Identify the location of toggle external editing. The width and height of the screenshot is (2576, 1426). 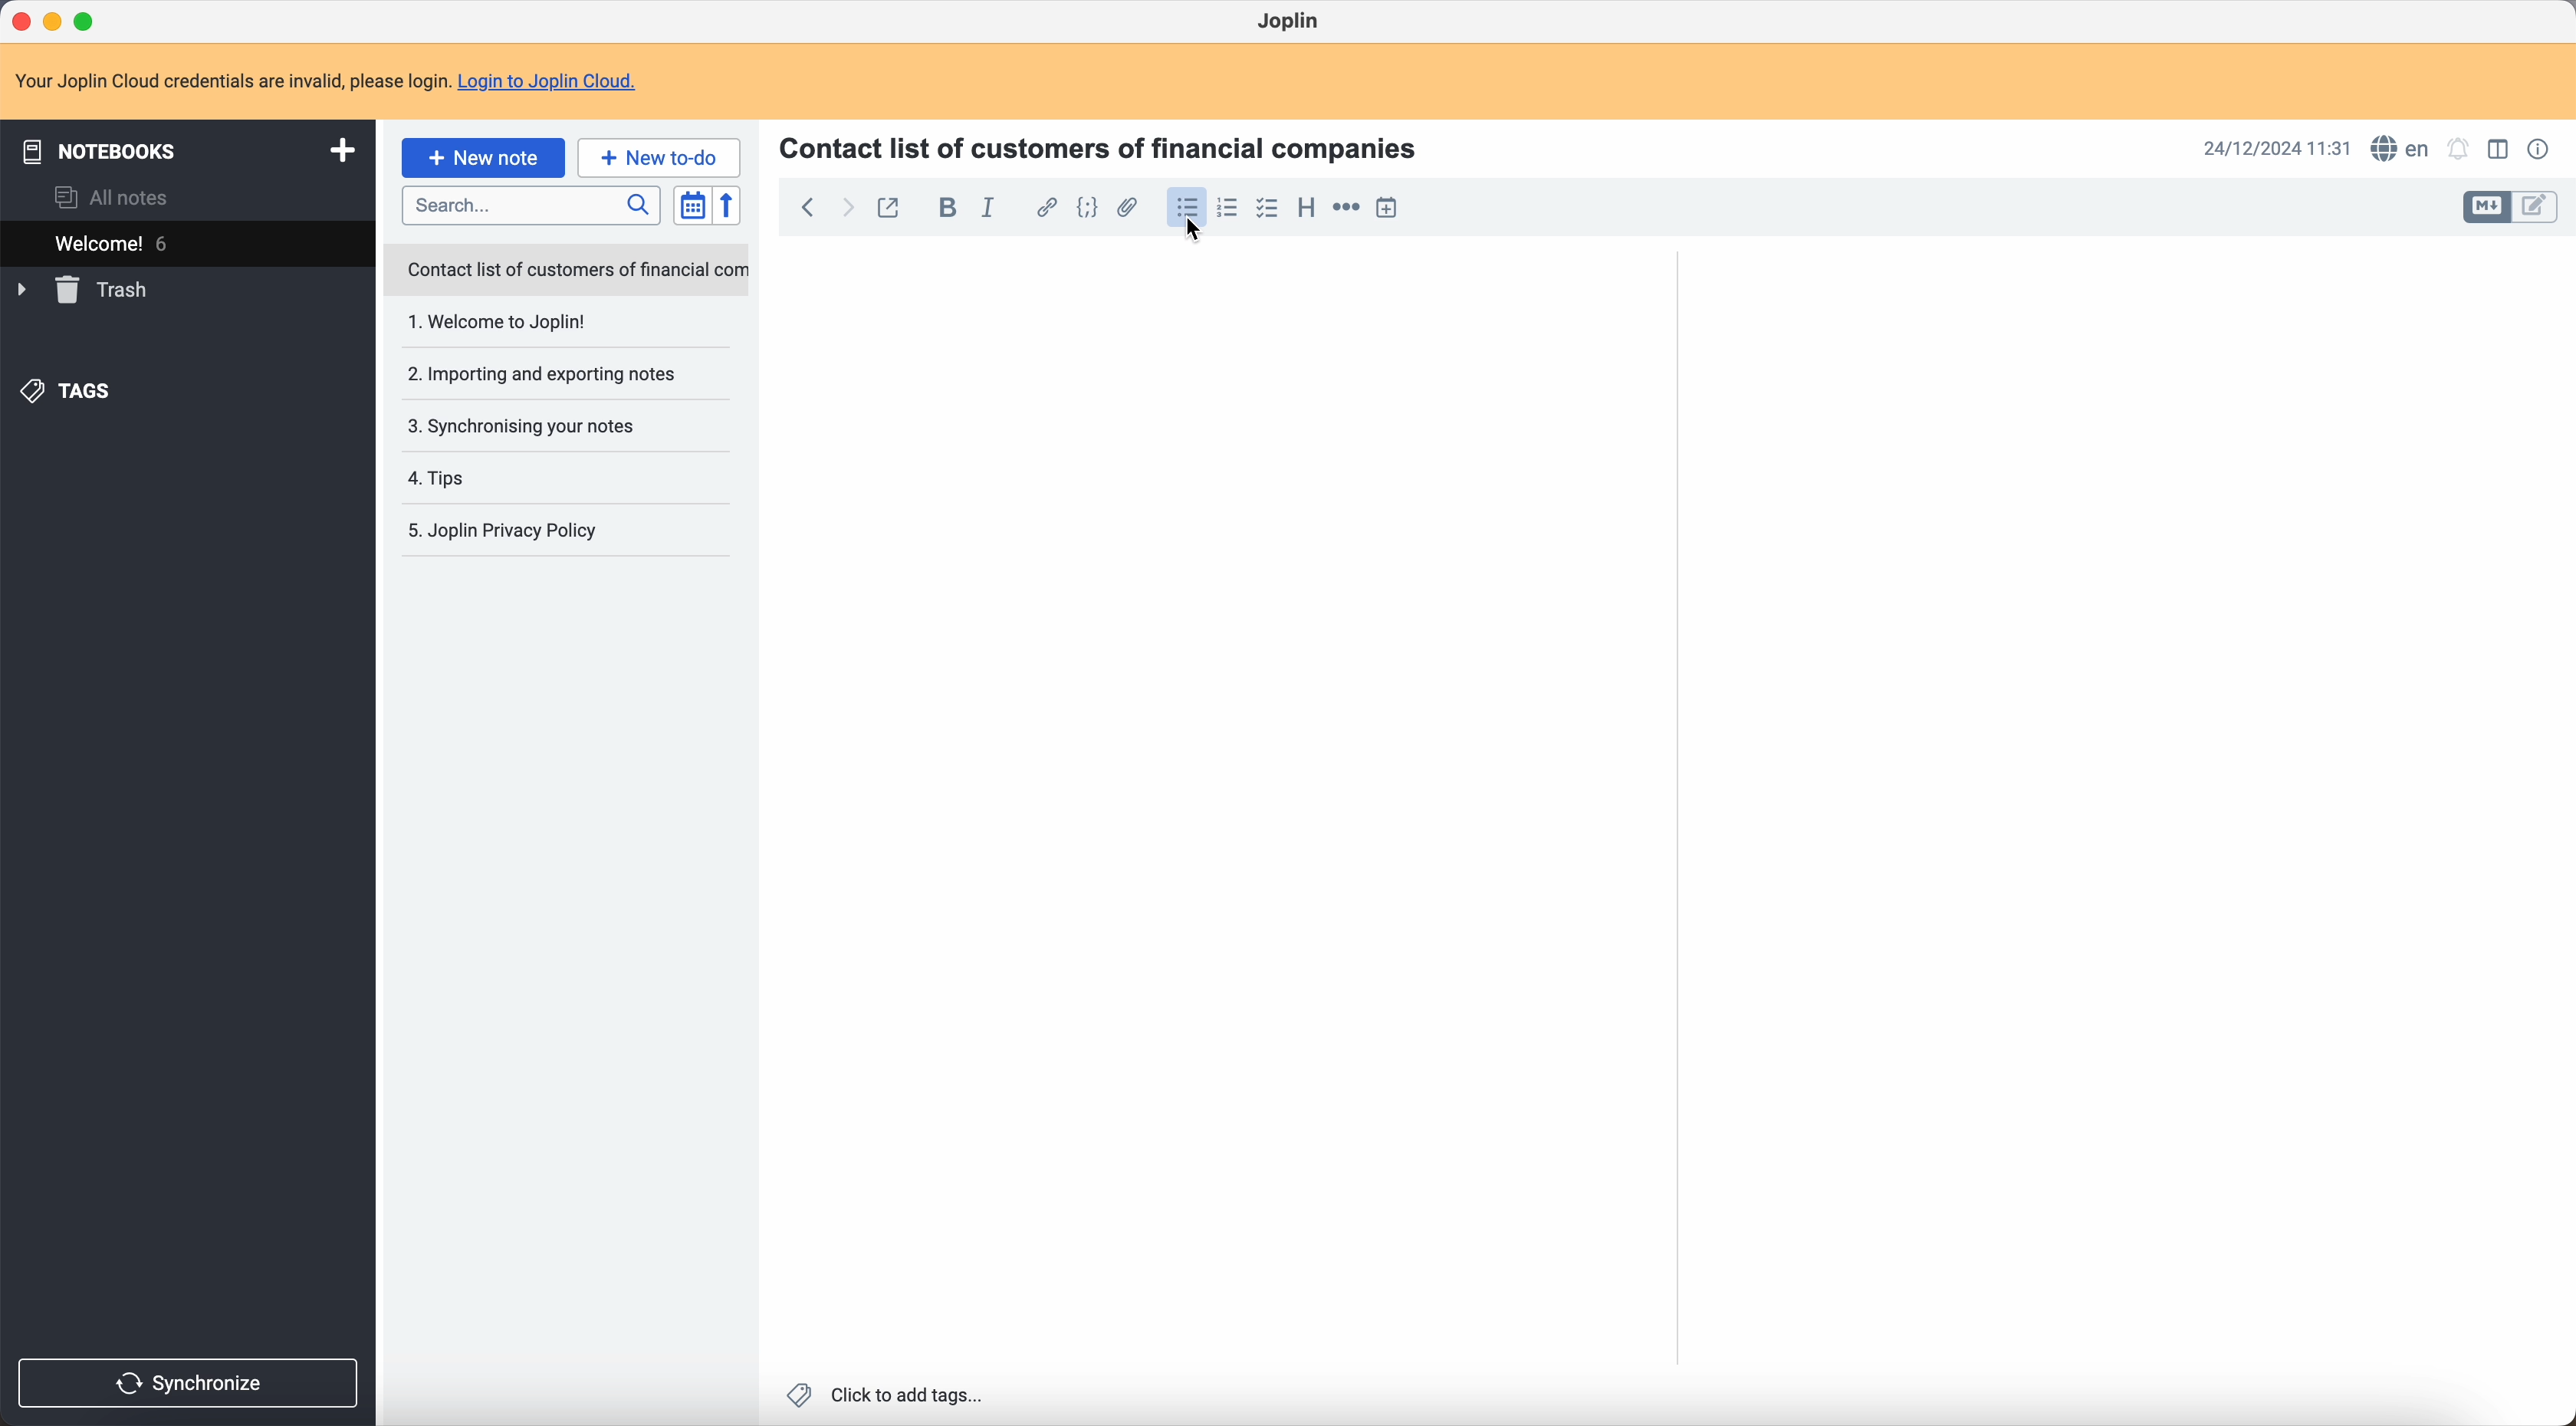
(894, 205).